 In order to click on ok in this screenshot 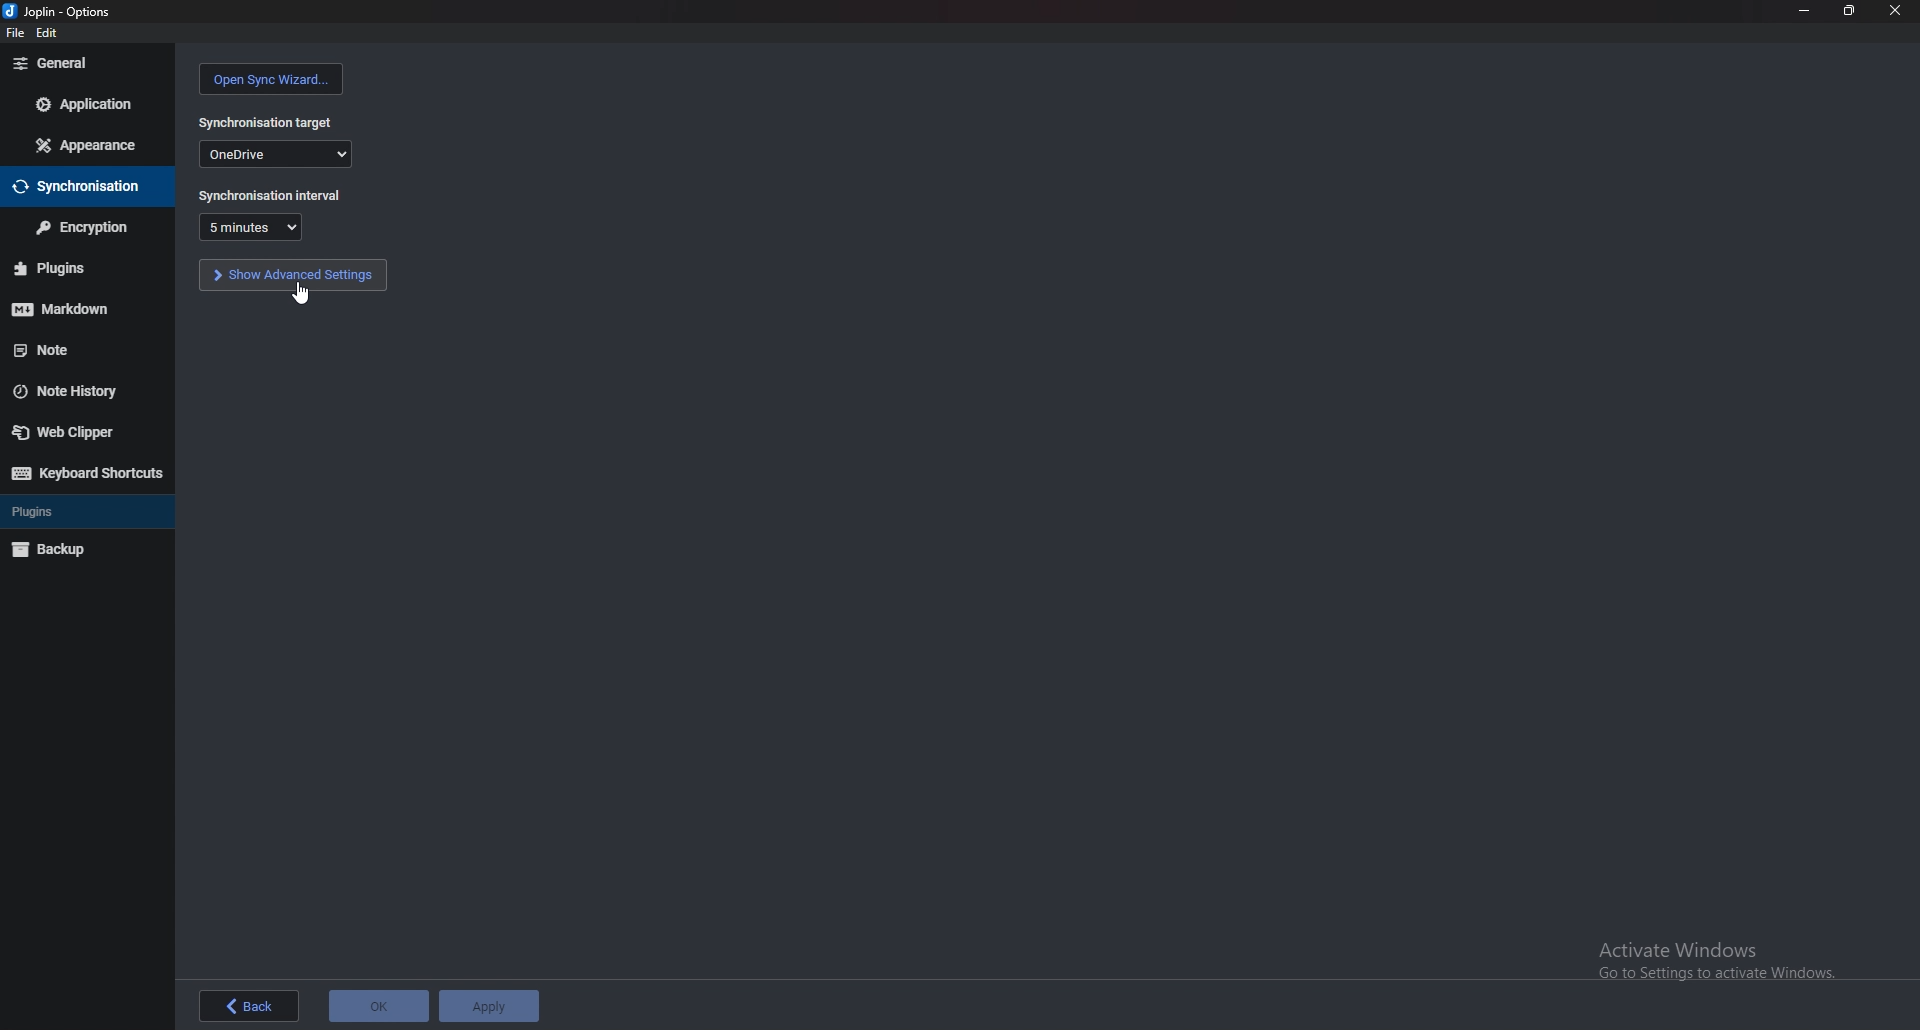, I will do `click(379, 1002)`.